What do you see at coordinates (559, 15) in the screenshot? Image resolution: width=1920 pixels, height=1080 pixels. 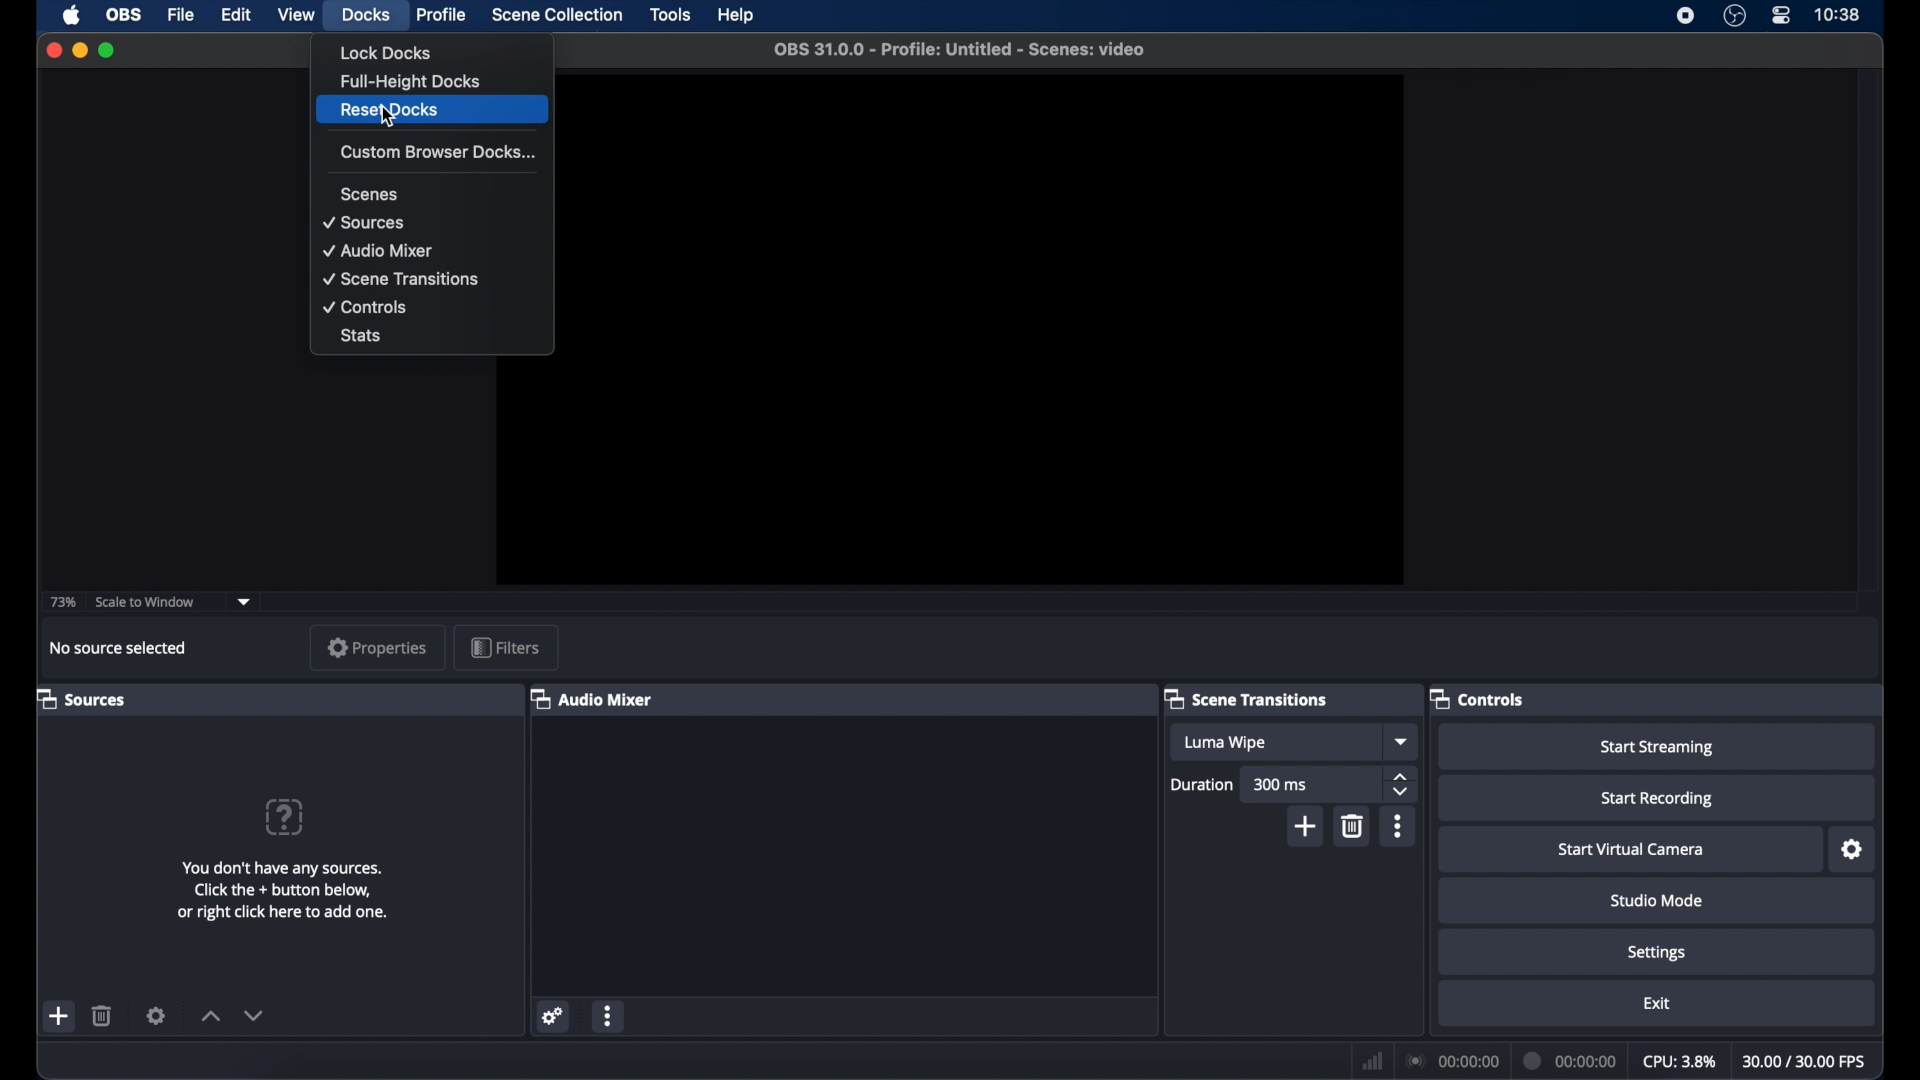 I see `scene collection` at bounding box center [559, 15].